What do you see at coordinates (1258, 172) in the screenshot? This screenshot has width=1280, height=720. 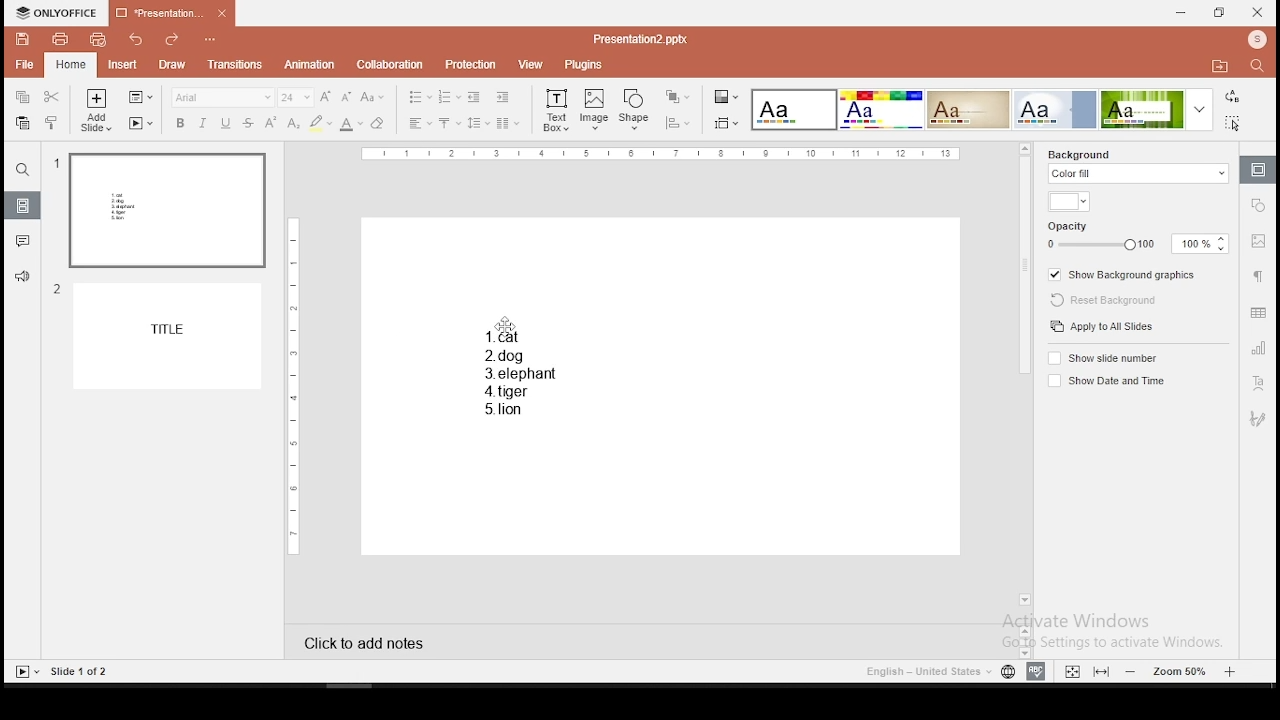 I see `slide settings` at bounding box center [1258, 172].